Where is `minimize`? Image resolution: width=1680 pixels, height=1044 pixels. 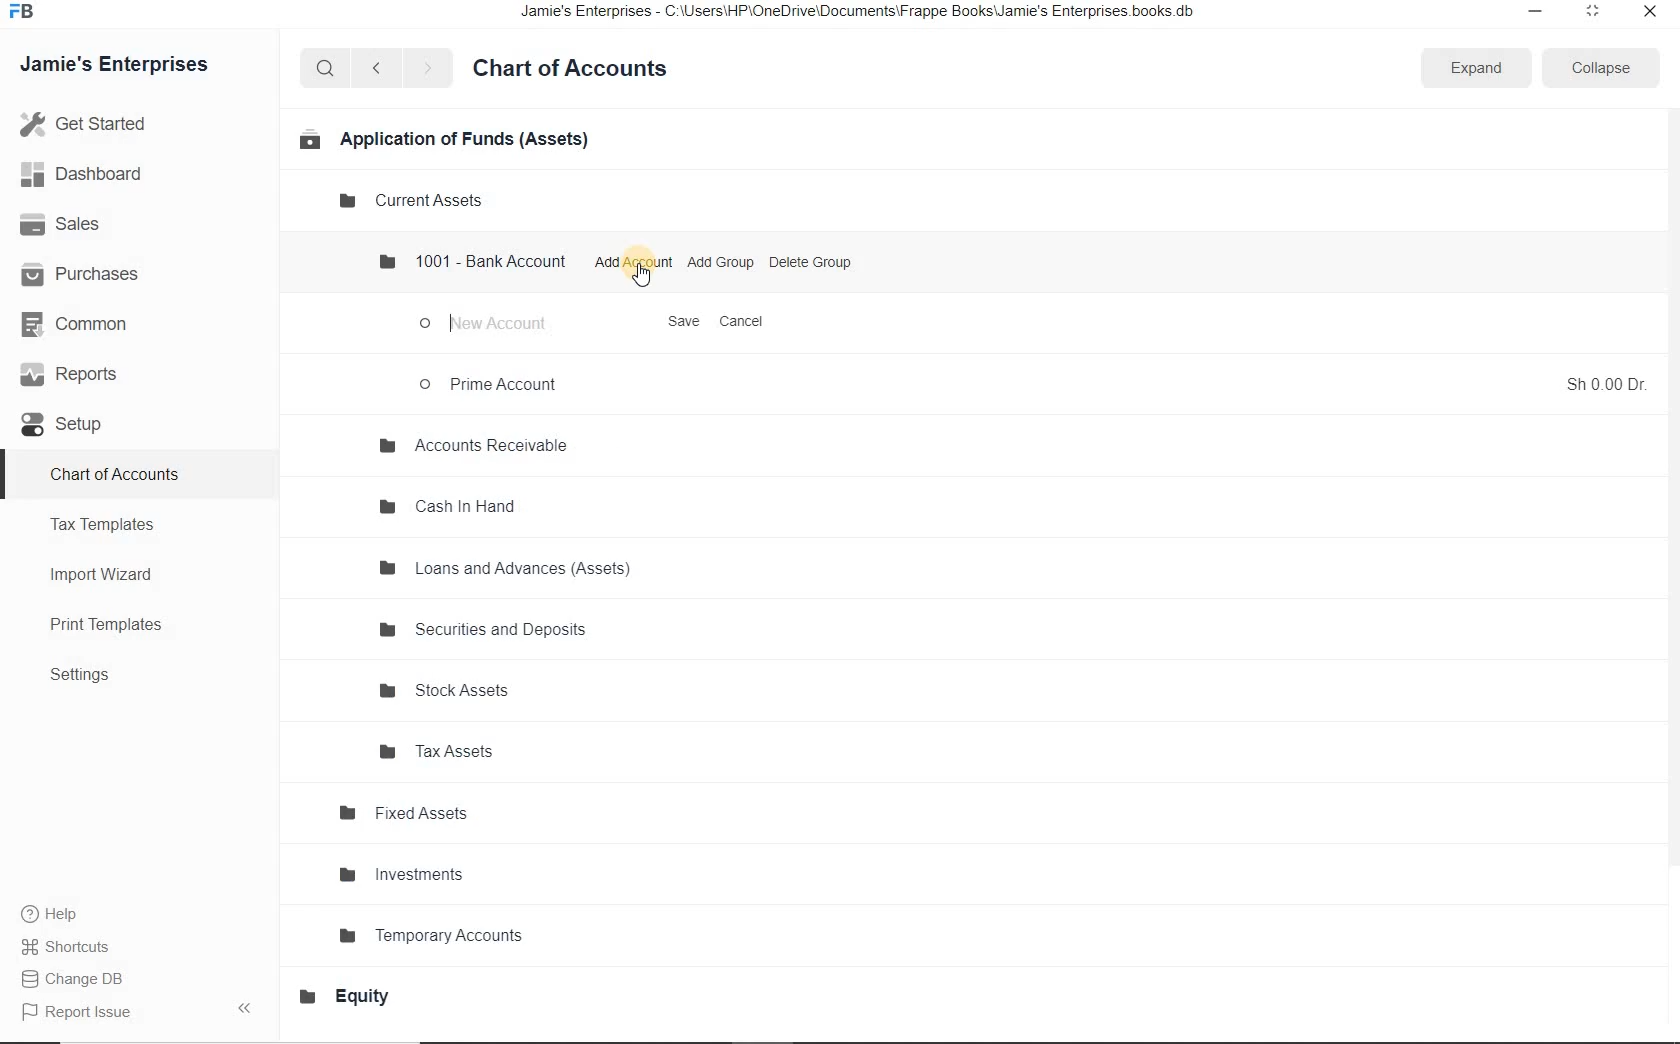
minimize is located at coordinates (1530, 12).